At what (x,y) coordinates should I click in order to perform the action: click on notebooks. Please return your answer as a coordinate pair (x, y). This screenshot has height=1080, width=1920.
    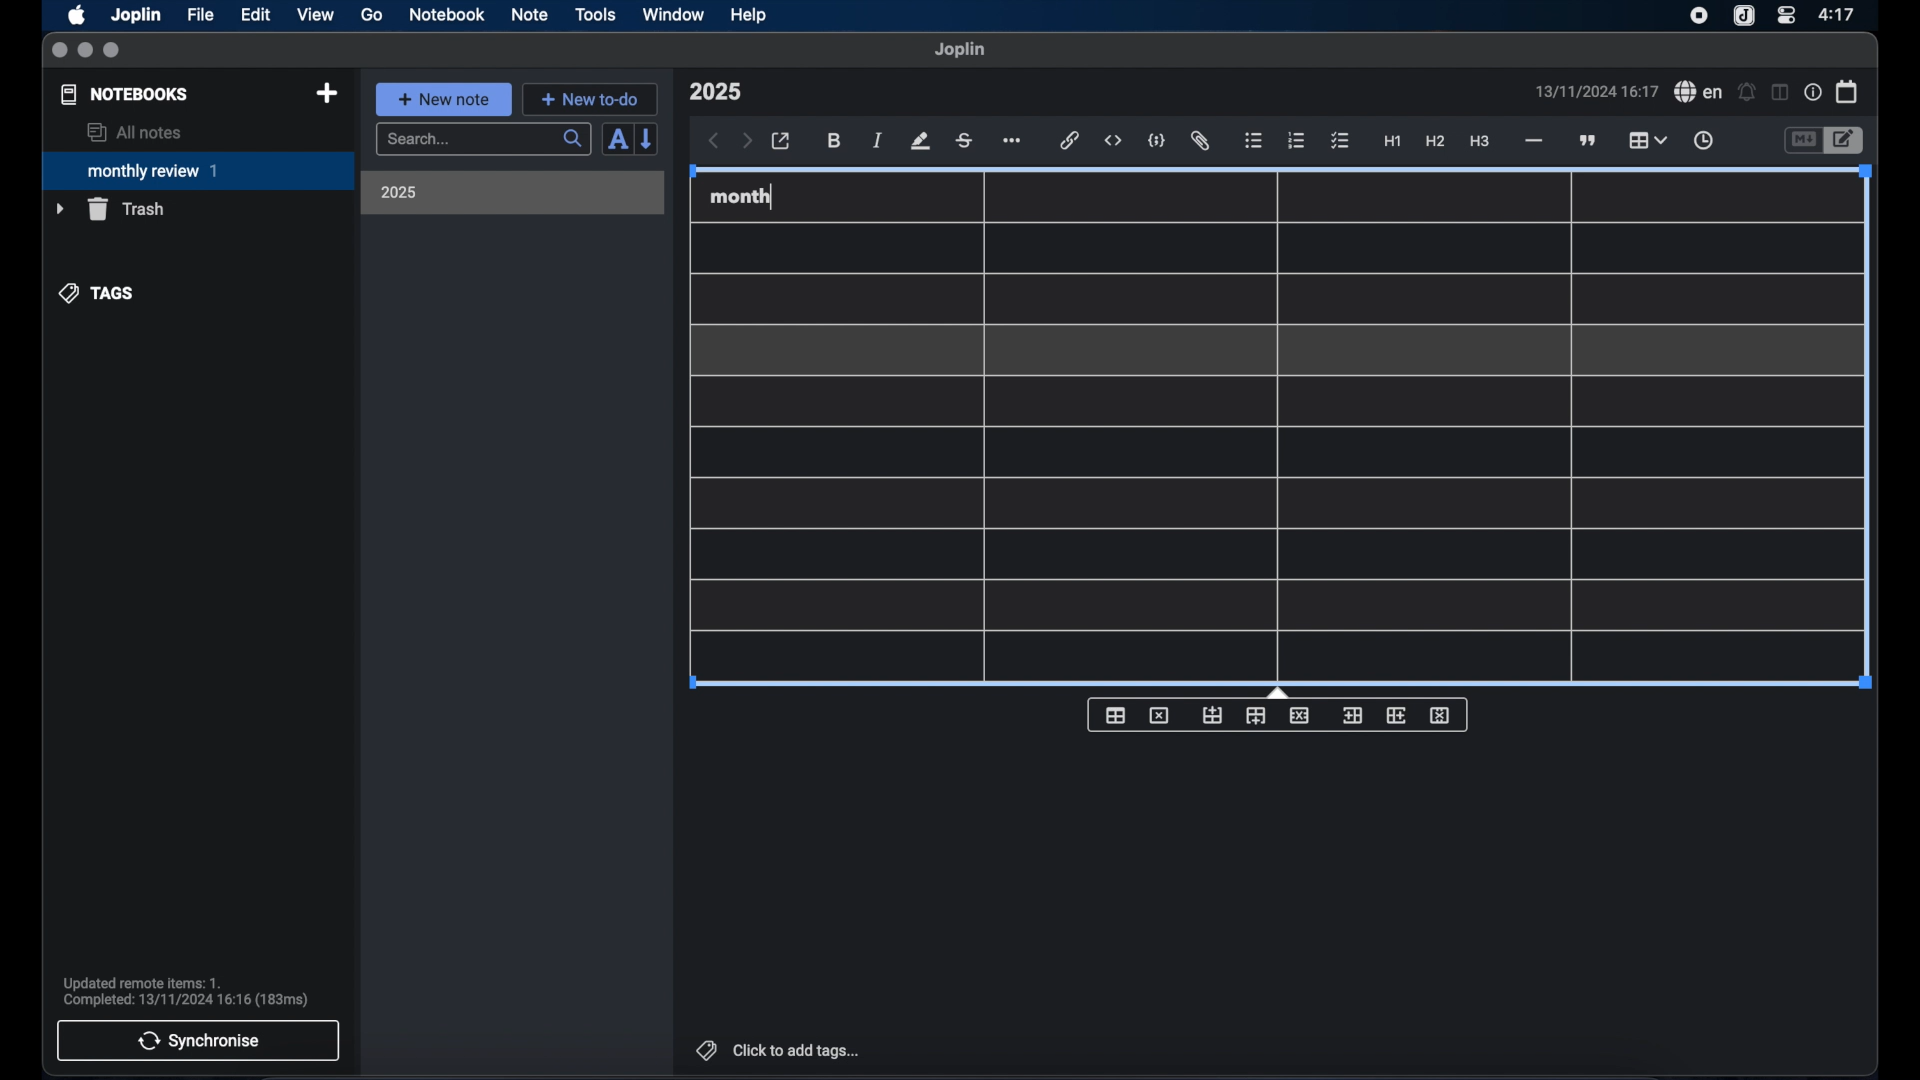
    Looking at the image, I should click on (125, 94).